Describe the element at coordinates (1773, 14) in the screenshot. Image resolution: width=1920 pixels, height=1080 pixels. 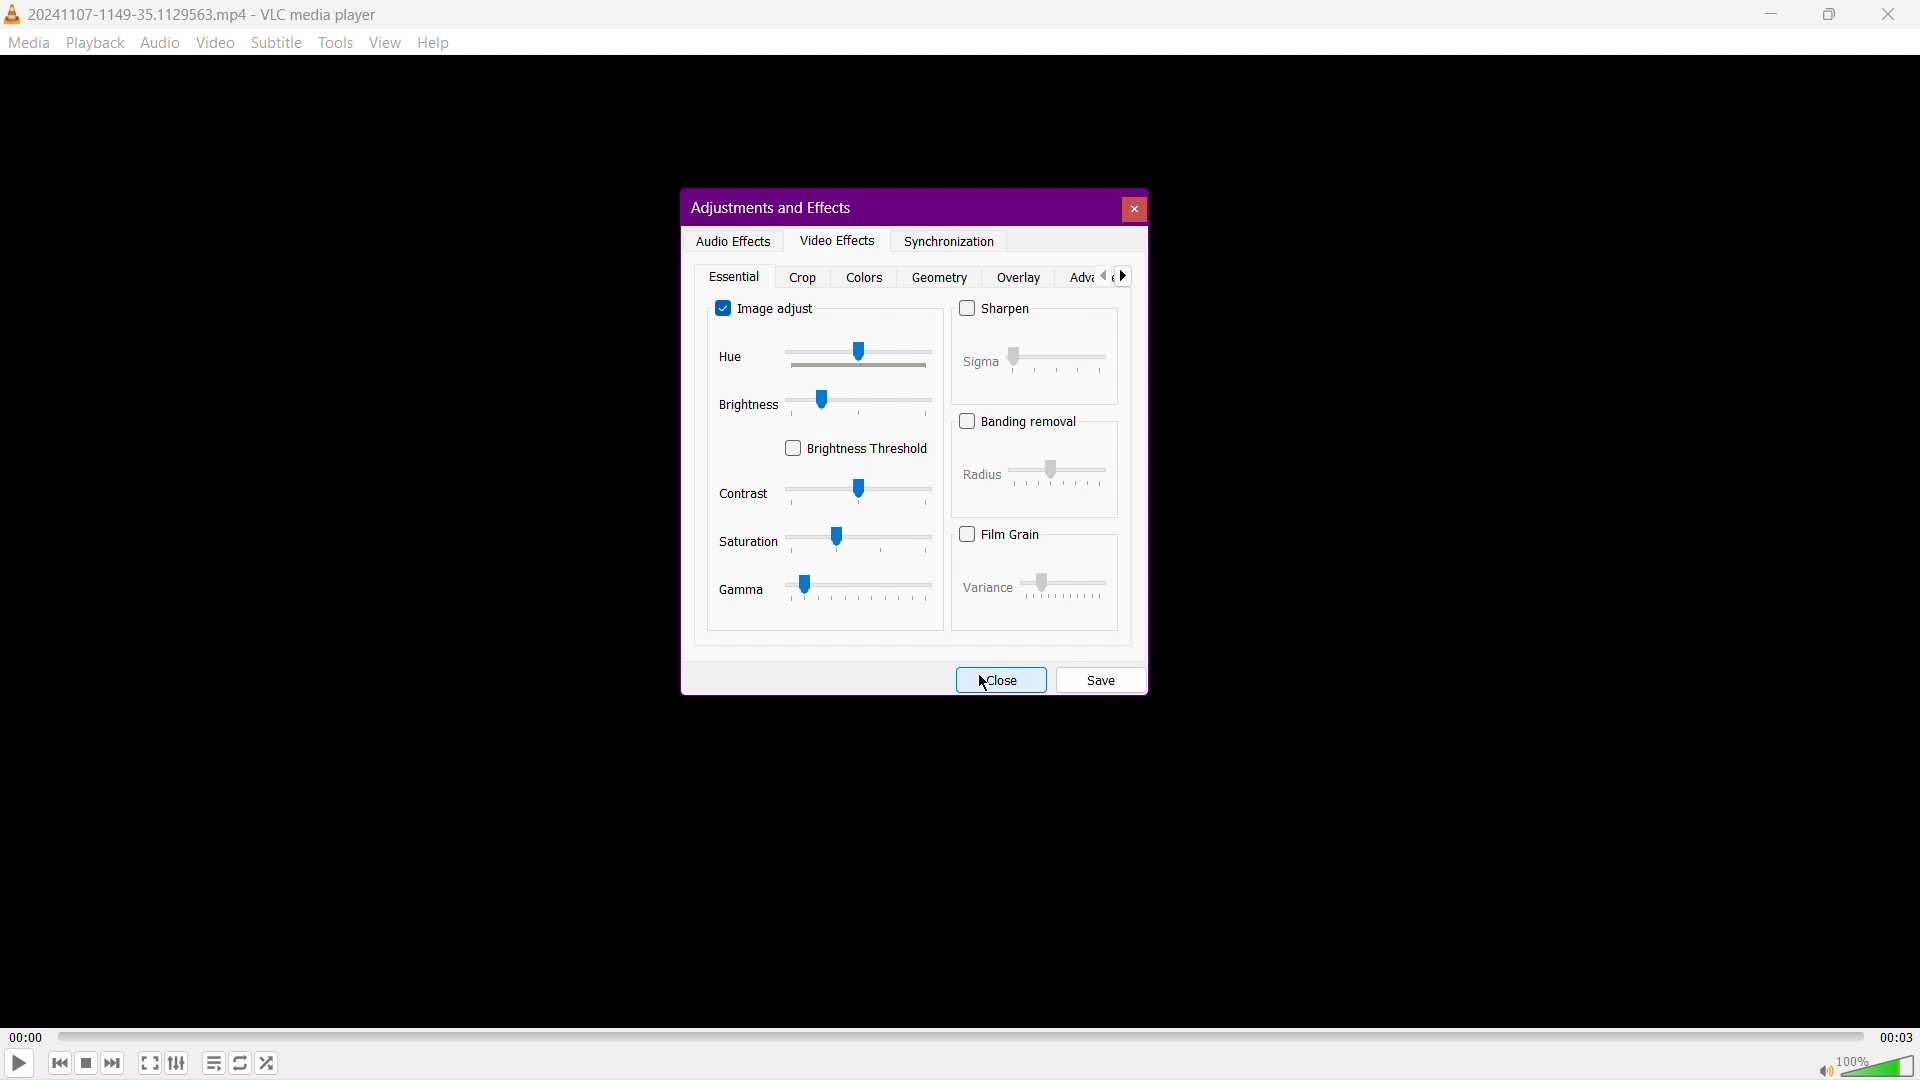
I see `Minimize` at that location.